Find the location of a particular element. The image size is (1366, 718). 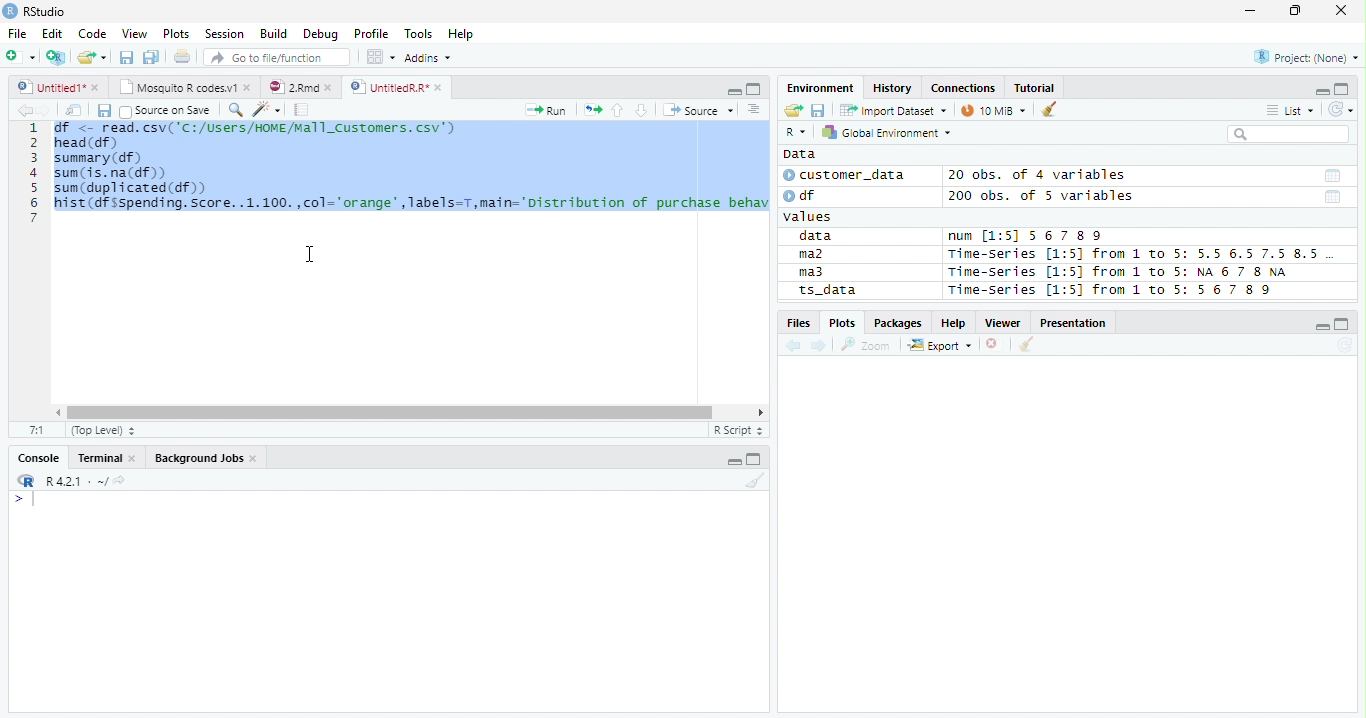

ie. <~ FEAR. CSVL 'CL/ USEFI / NINE /aT LENT InerS. Cov)

ead (df)

summary (df)

sun (is. na(df))

sum(duplicated(df))

hist (df Sspending. Score. .1.100. ,col="orange" , Tabels=T,main="Distribution of purchase behav
| is located at coordinates (413, 176).